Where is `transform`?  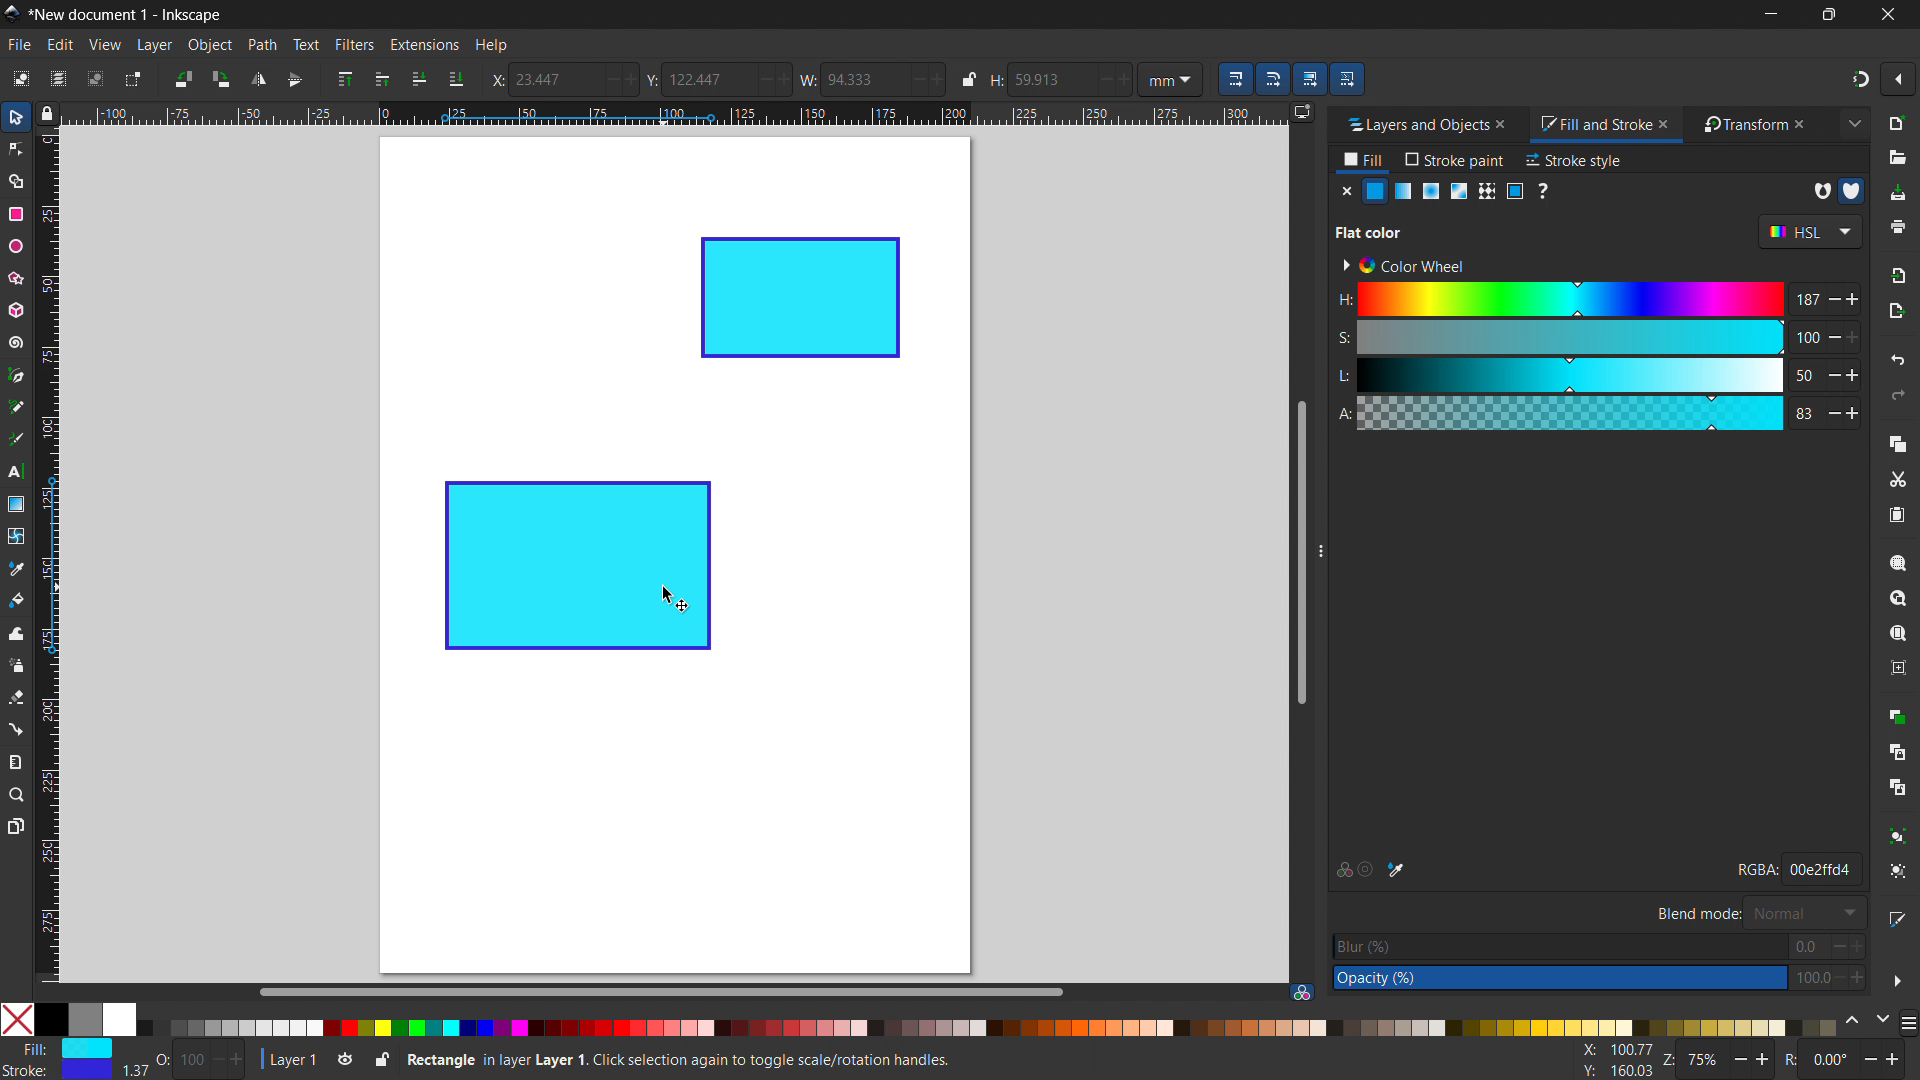
transform is located at coordinates (1740, 125).